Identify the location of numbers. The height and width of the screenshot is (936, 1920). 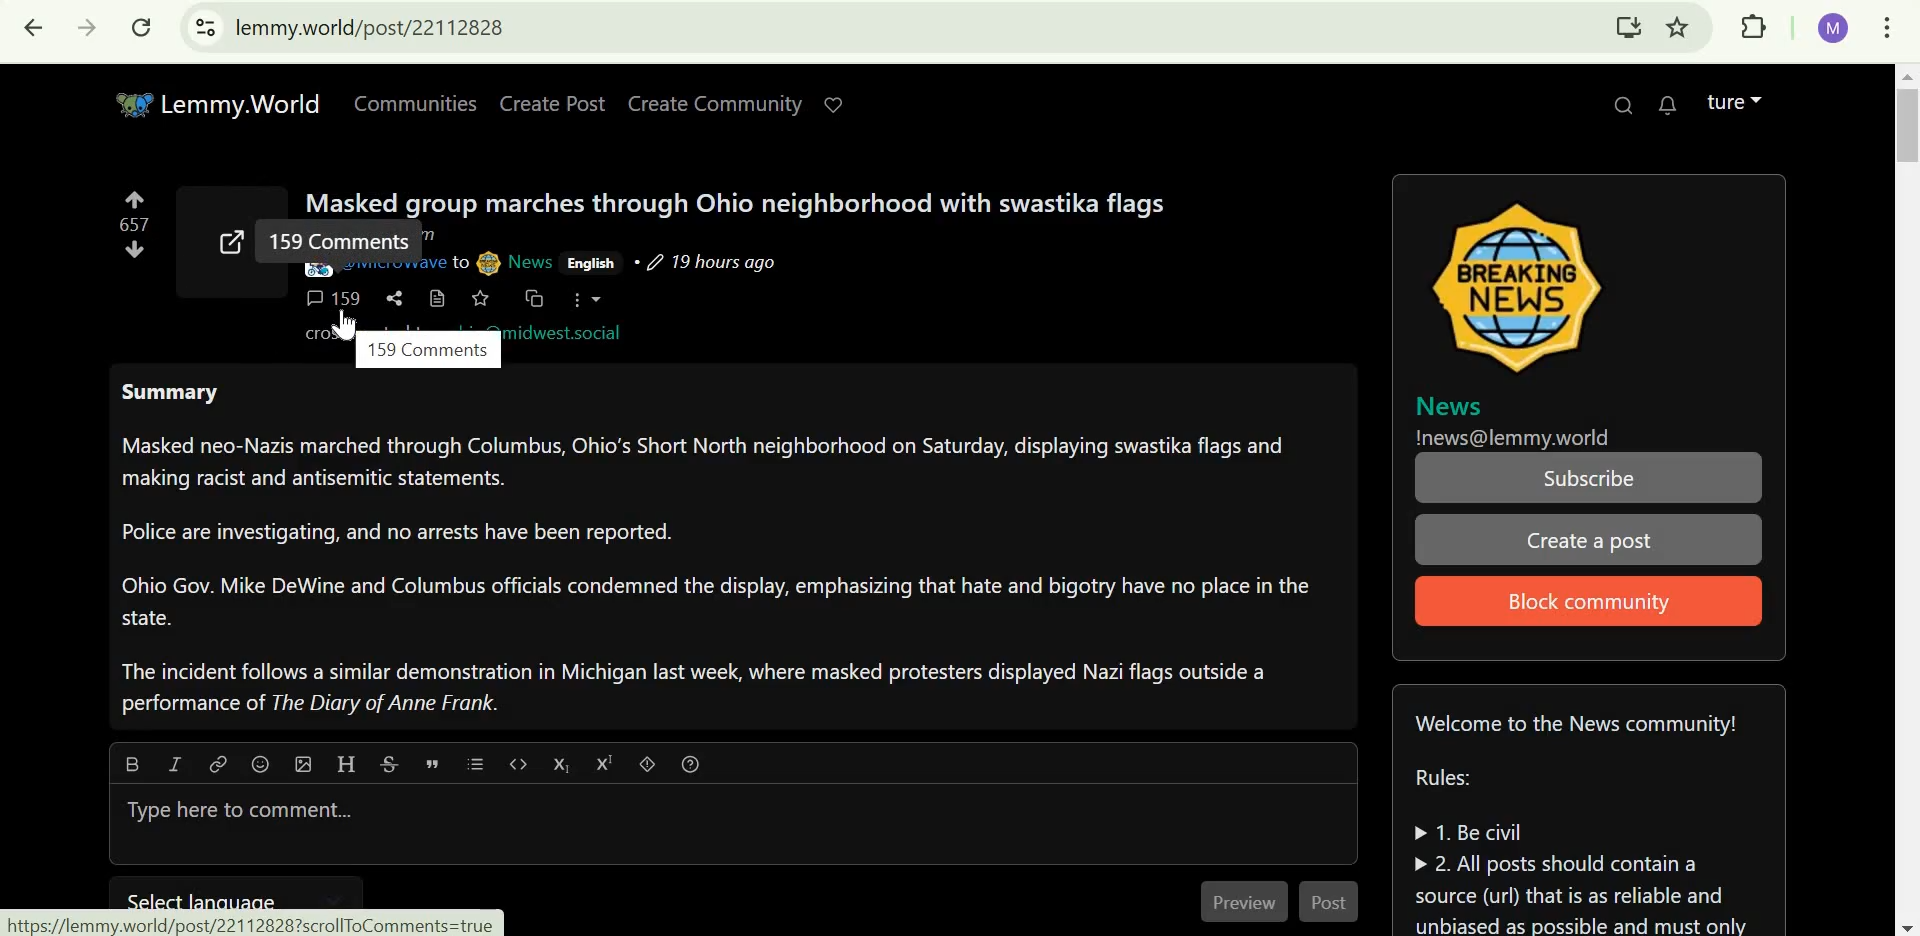
(138, 224).